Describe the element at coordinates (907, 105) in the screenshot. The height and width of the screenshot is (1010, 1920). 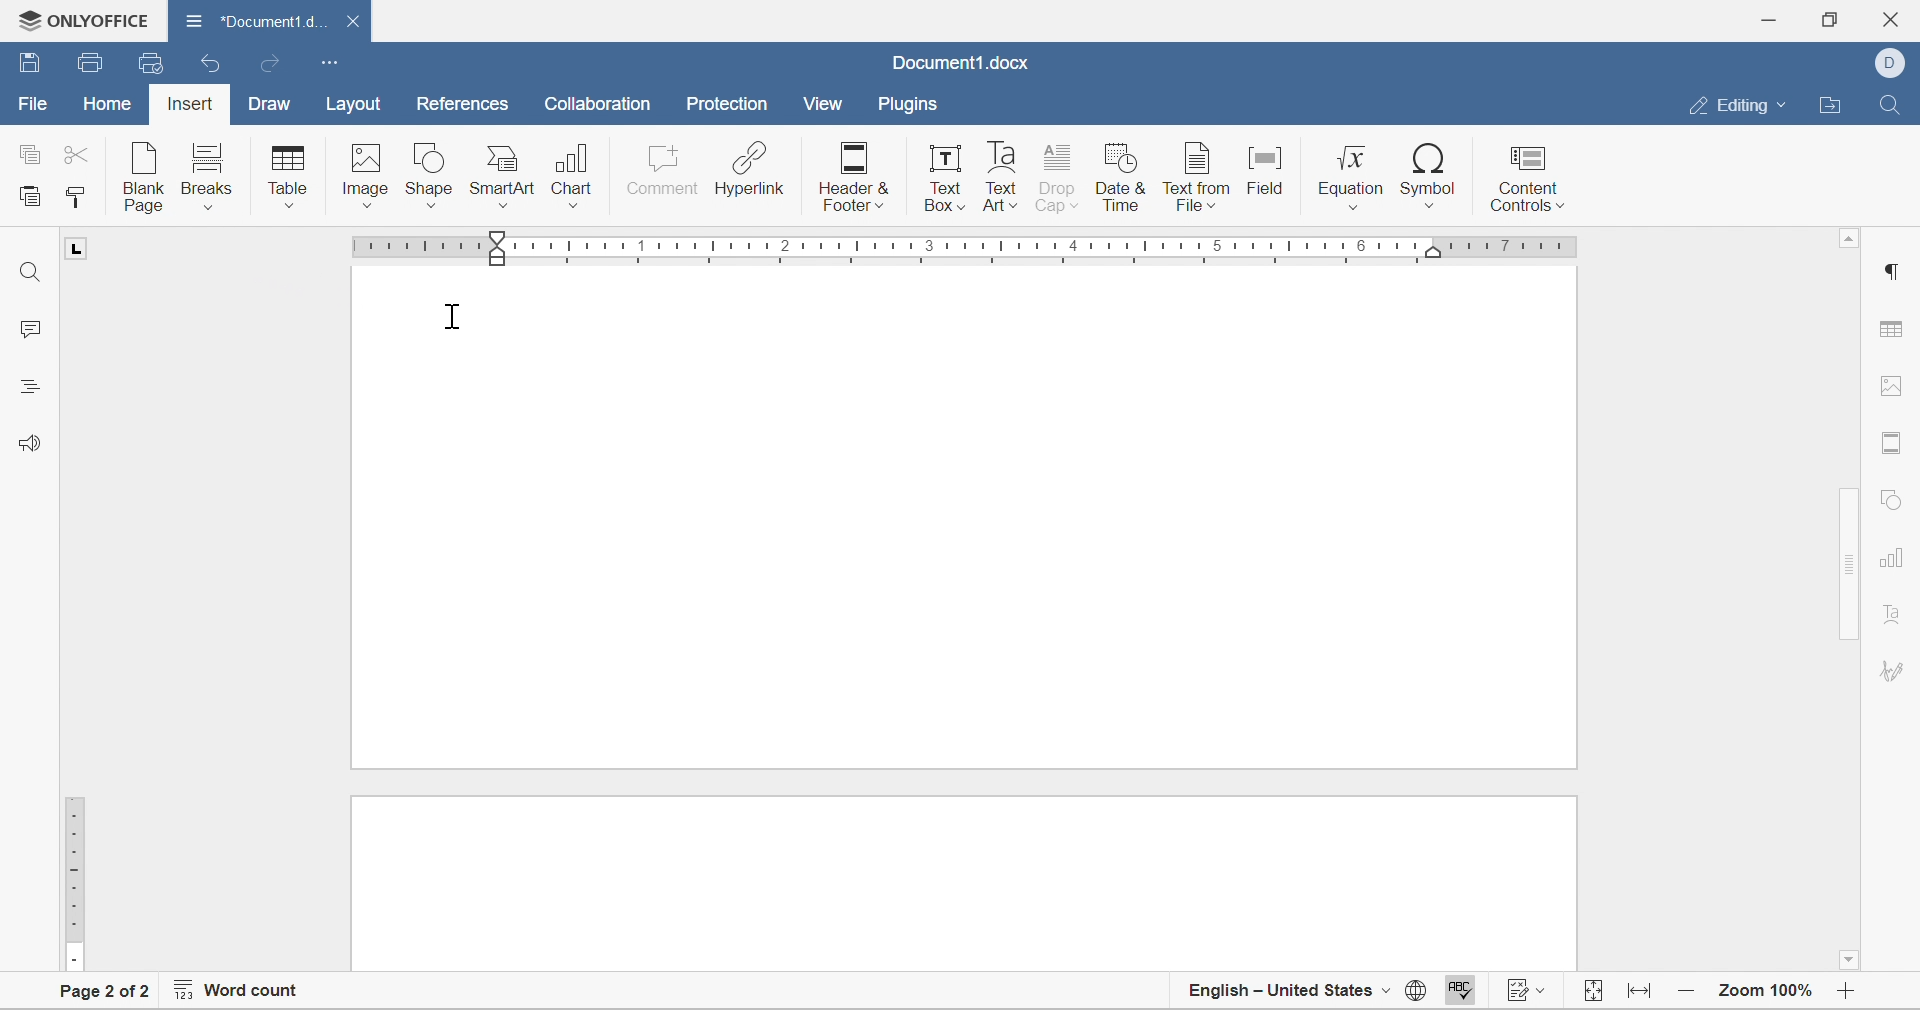
I see `Plugins` at that location.